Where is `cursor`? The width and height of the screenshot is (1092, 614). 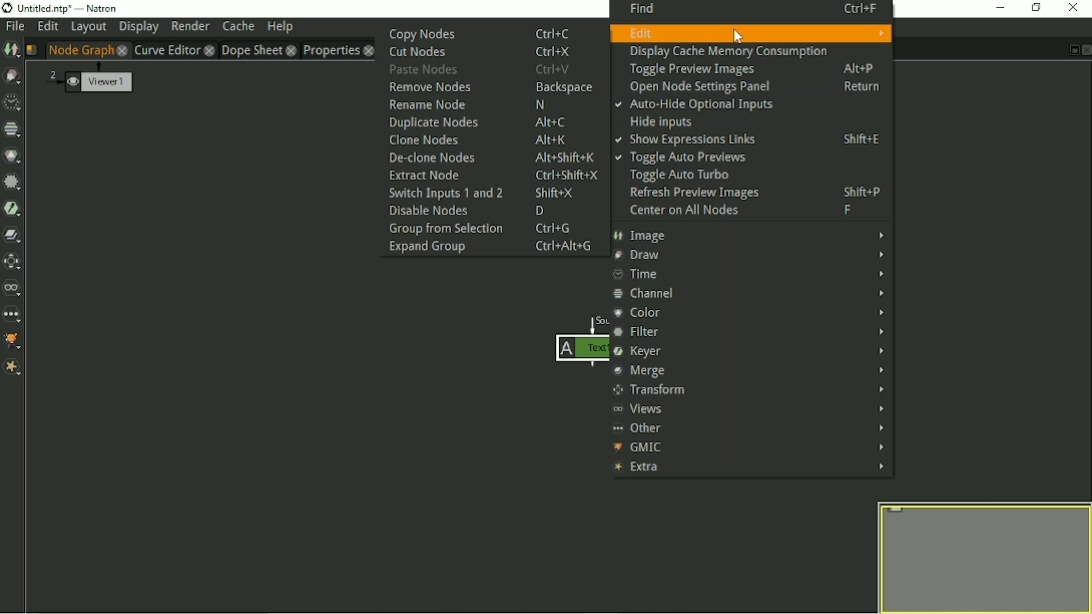 cursor is located at coordinates (735, 38).